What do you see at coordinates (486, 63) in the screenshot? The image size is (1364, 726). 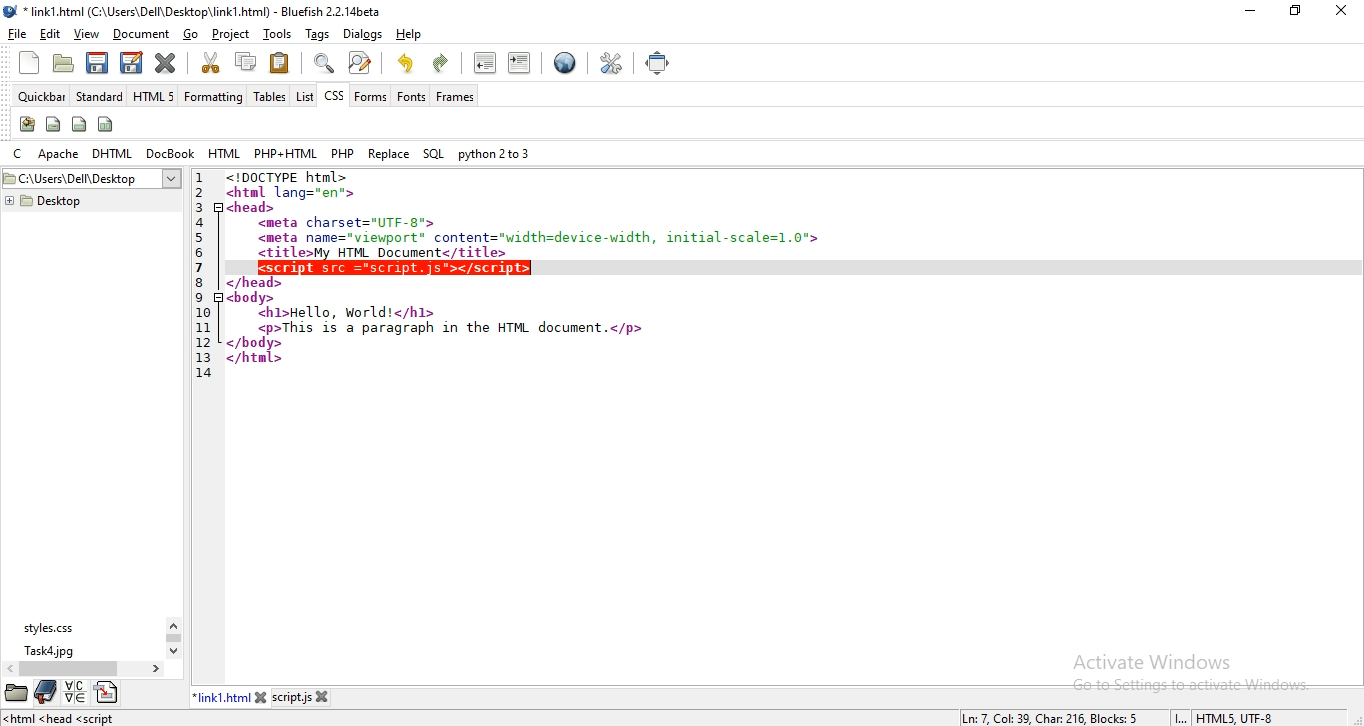 I see `unindent` at bounding box center [486, 63].